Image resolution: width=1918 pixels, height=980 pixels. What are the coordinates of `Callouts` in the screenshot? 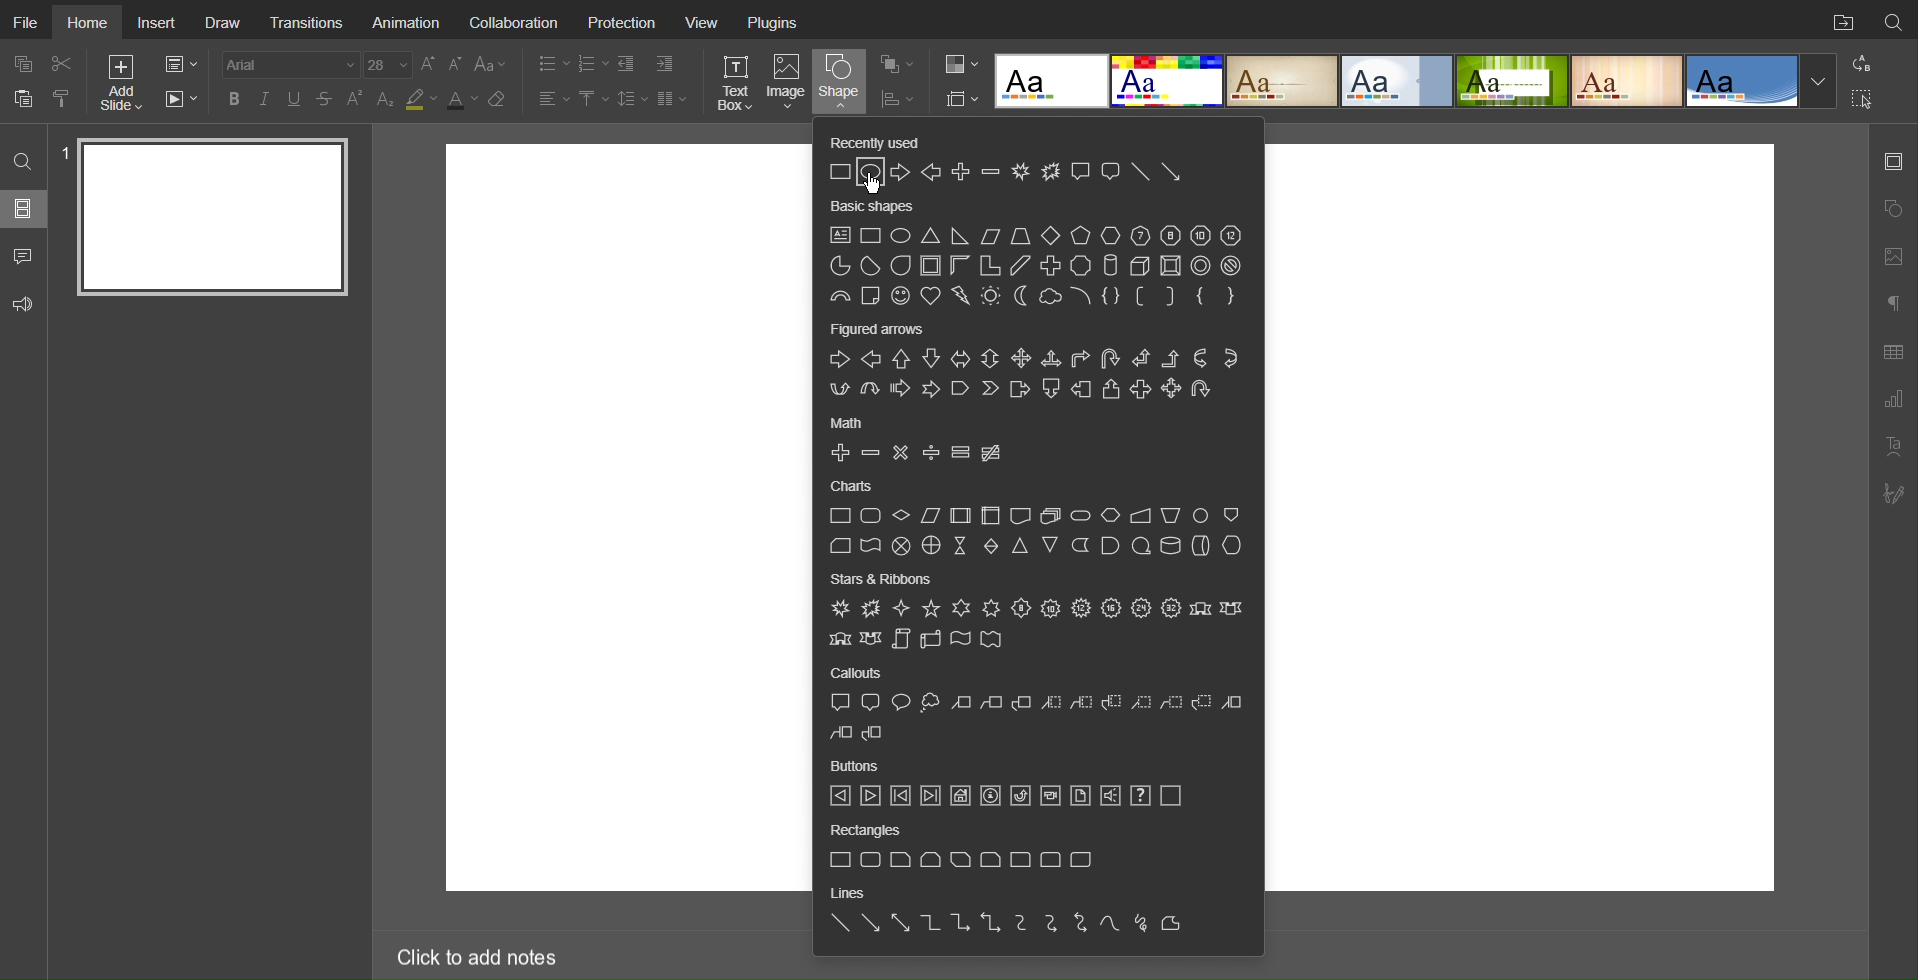 It's located at (1031, 707).